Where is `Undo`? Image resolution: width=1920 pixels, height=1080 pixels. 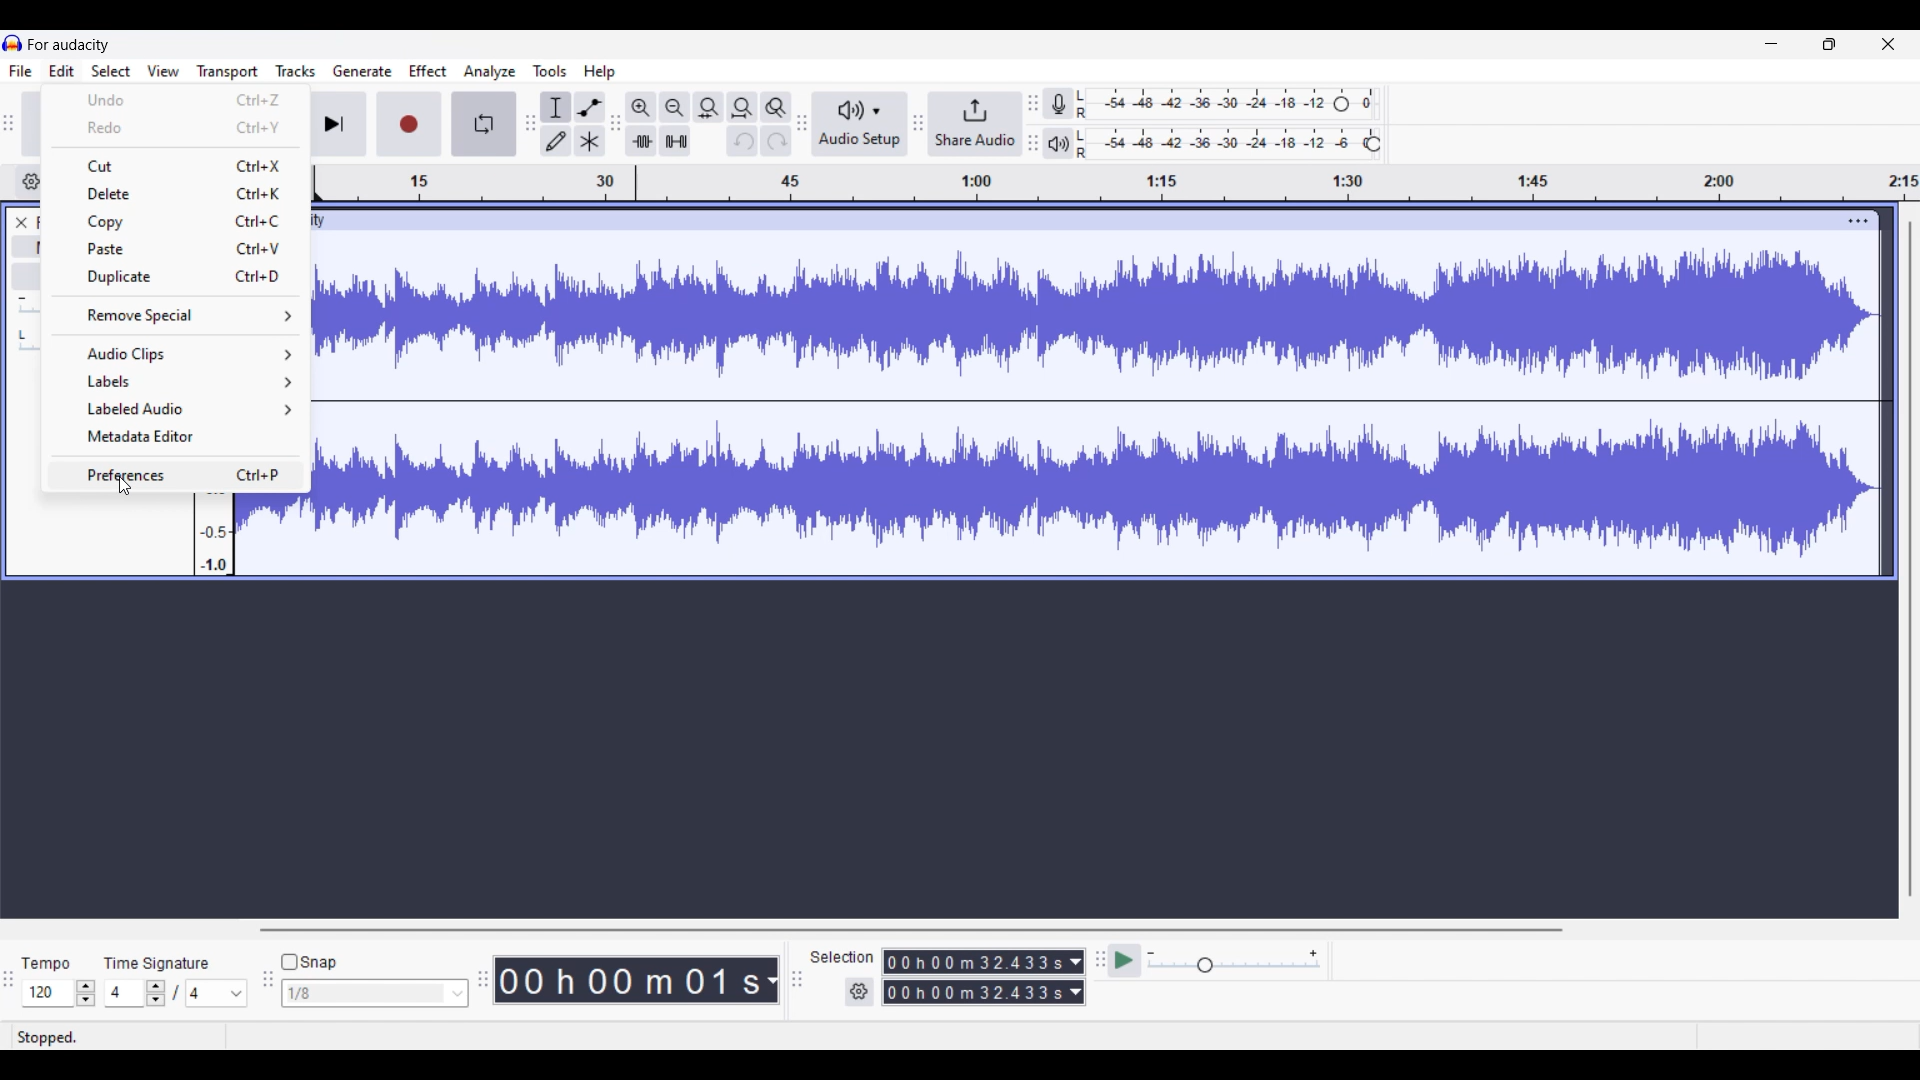
Undo is located at coordinates (743, 141).